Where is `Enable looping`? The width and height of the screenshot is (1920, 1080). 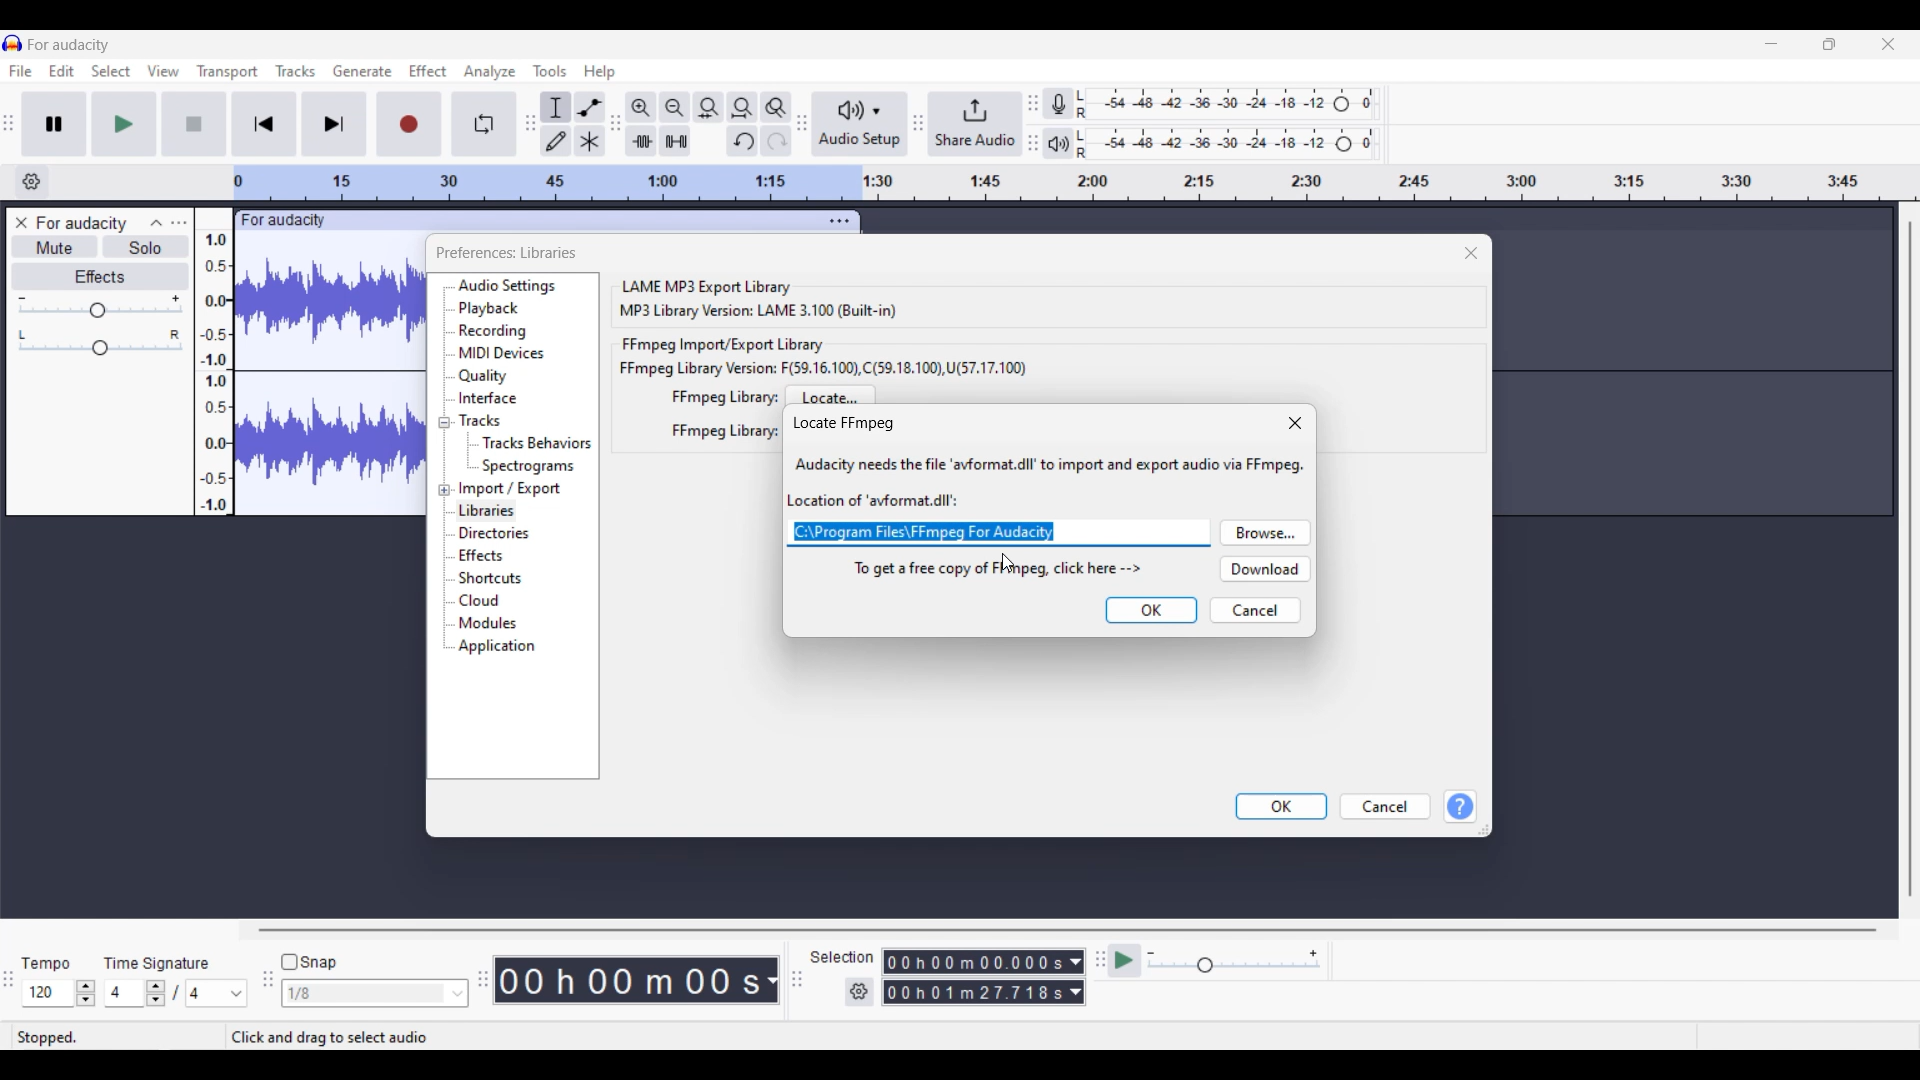
Enable looping is located at coordinates (484, 124).